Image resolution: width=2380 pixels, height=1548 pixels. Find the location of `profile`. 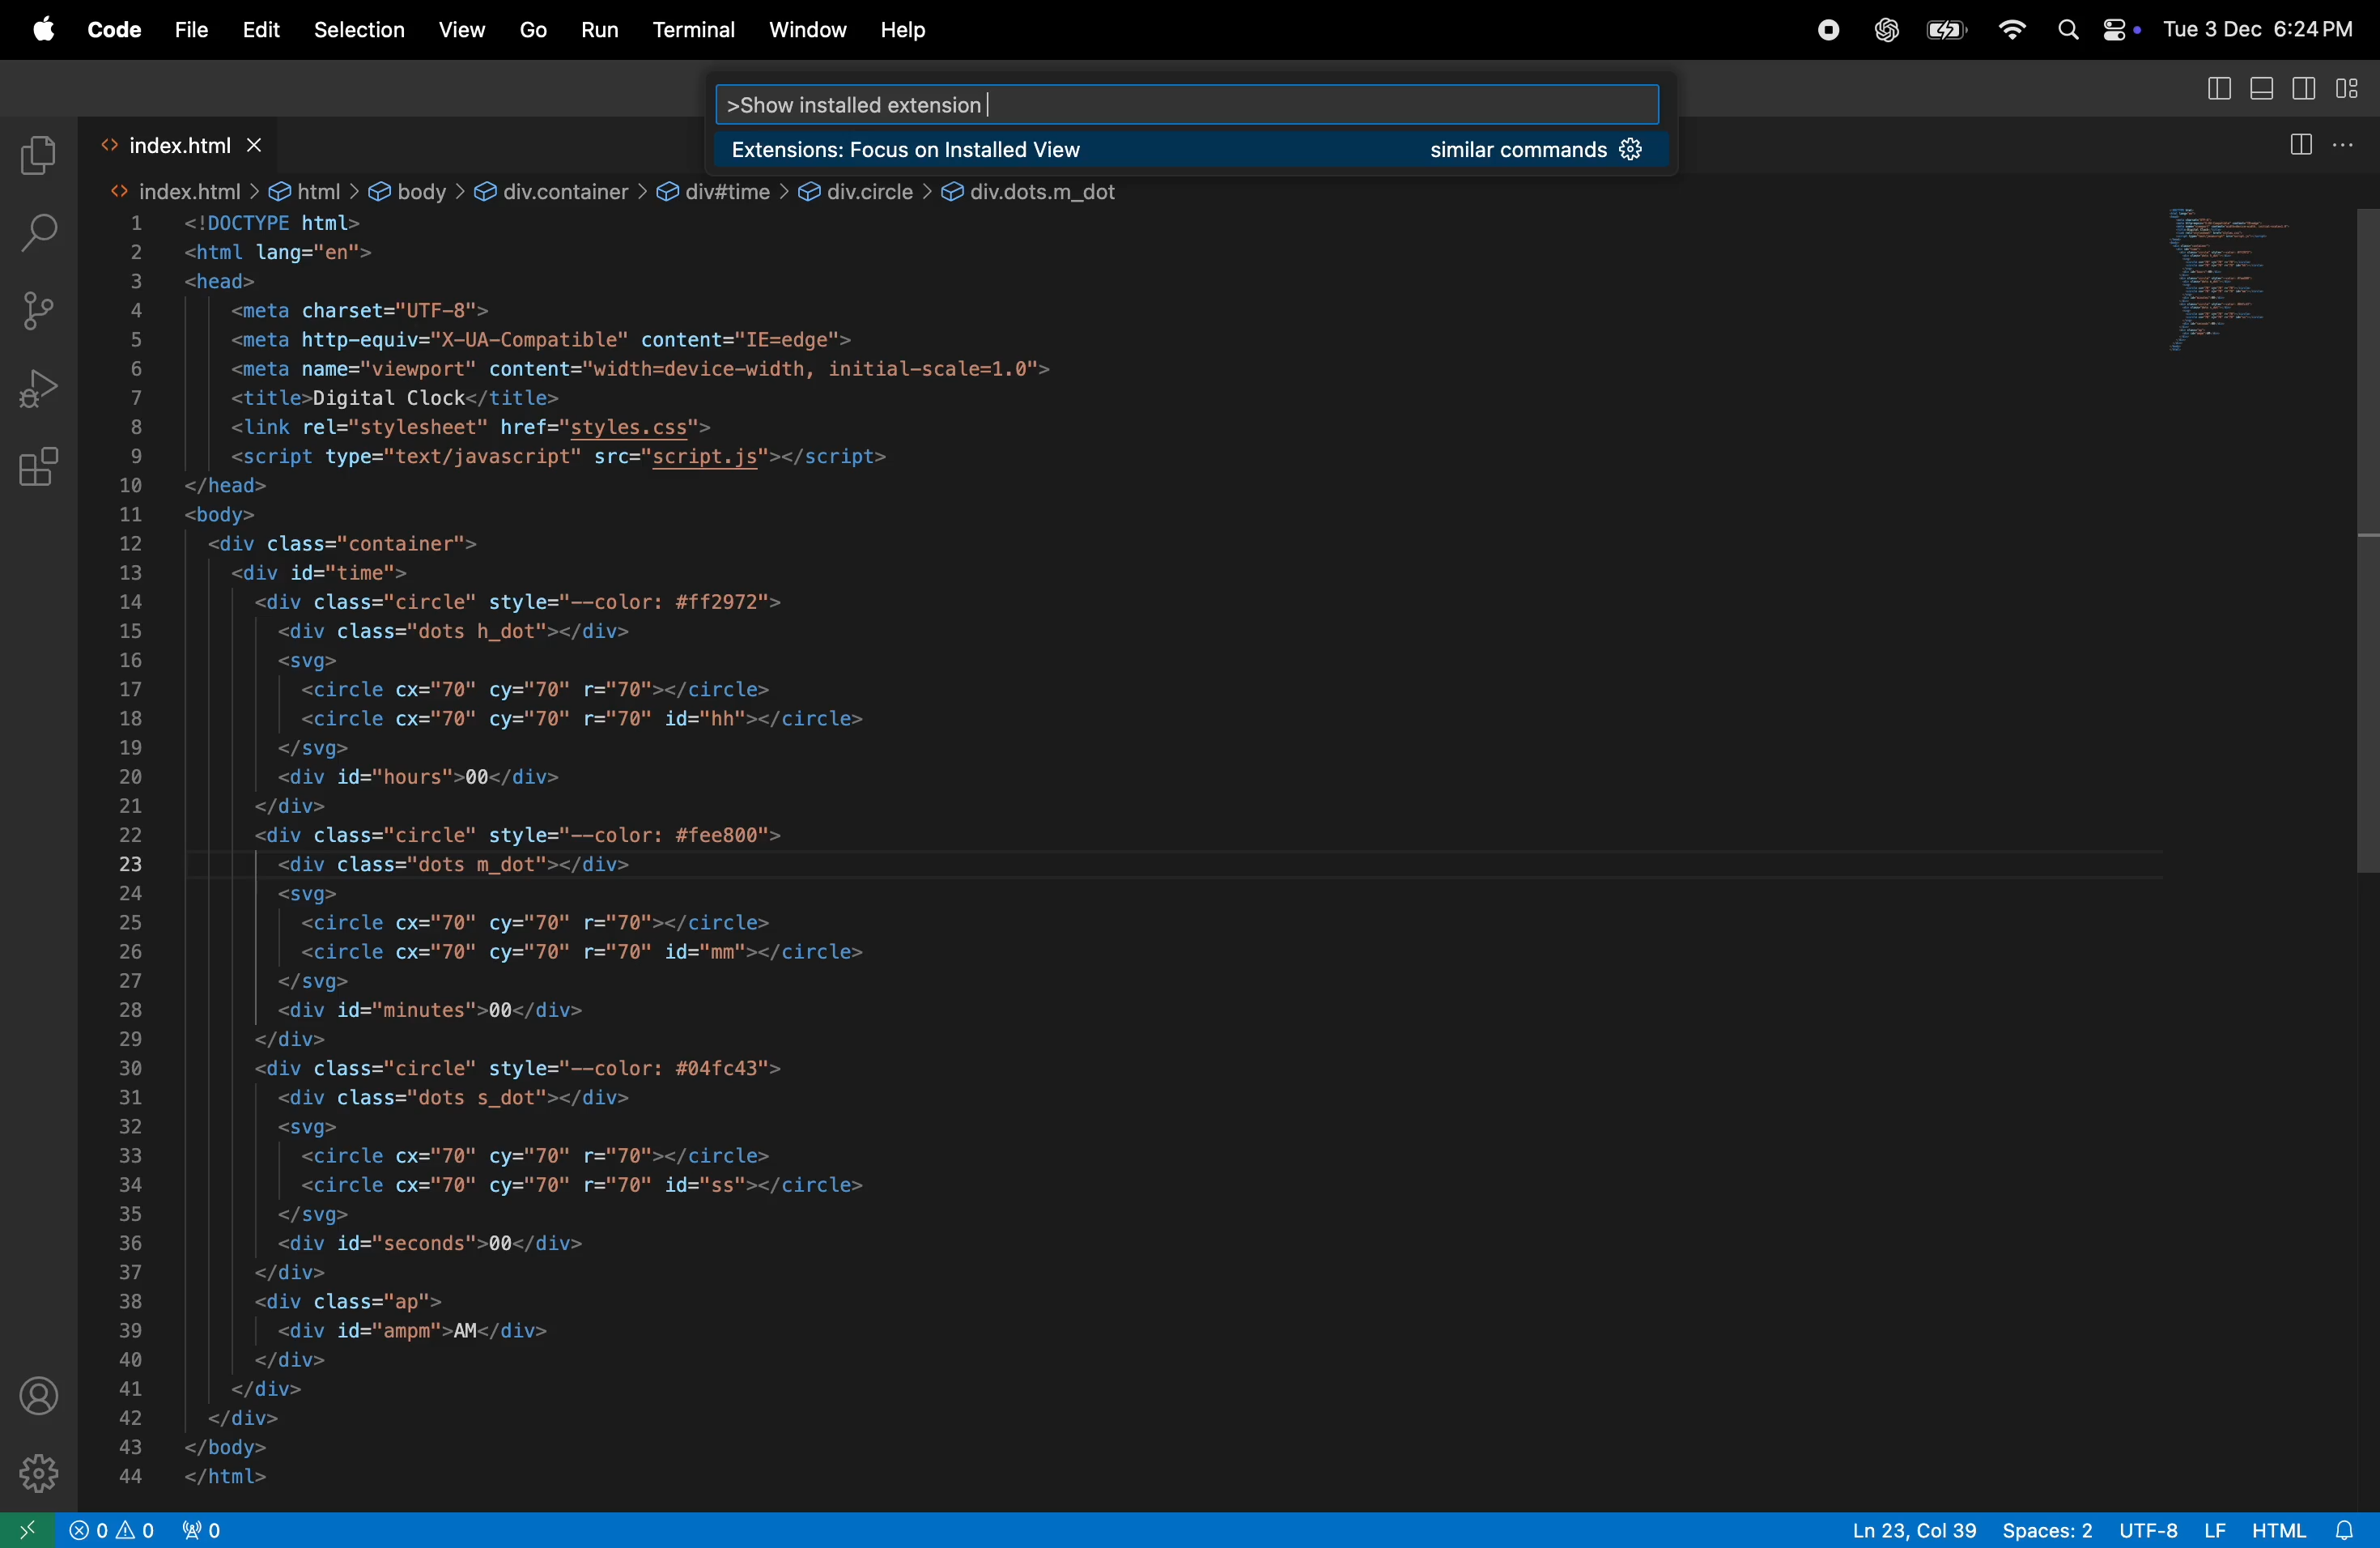

profile is located at coordinates (35, 1393).